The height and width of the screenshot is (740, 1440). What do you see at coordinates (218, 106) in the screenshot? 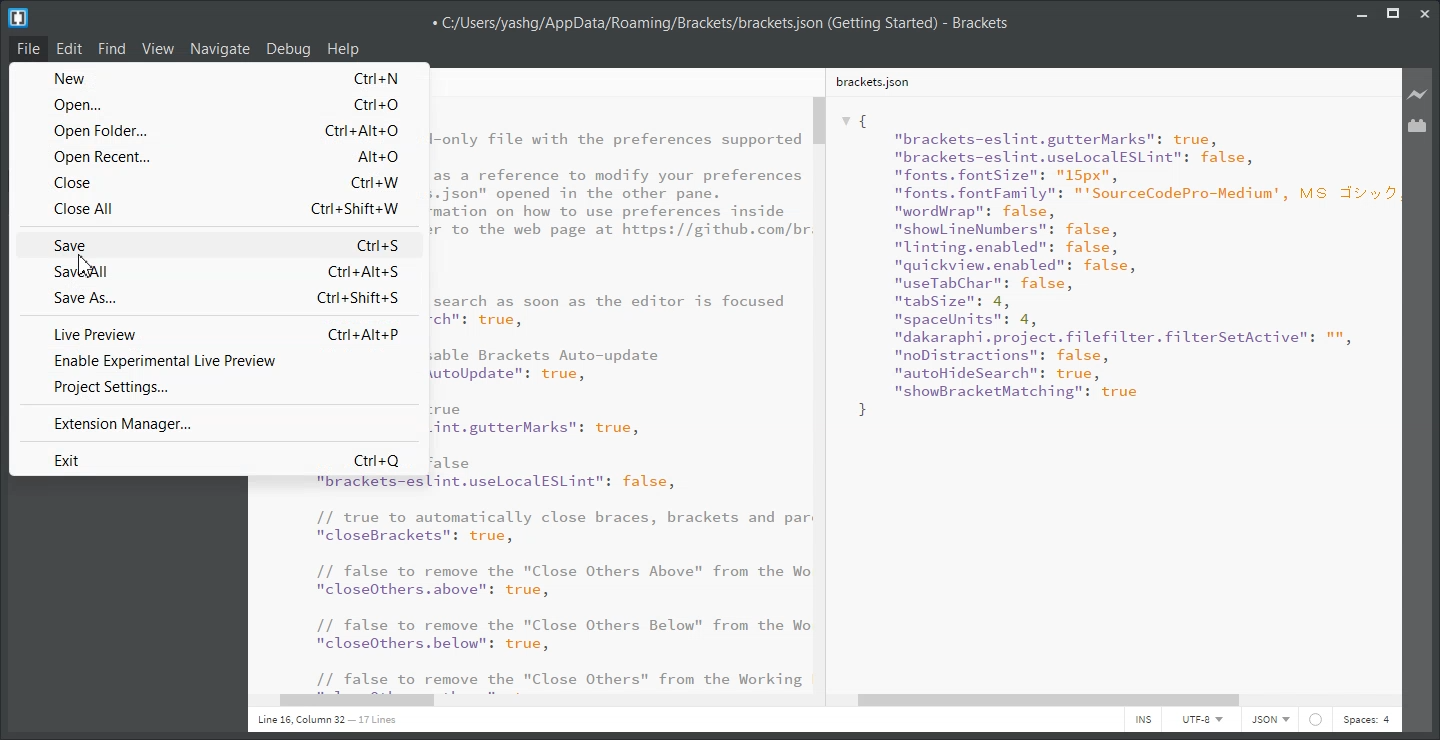
I see `Open...   Ctrl+O` at bounding box center [218, 106].